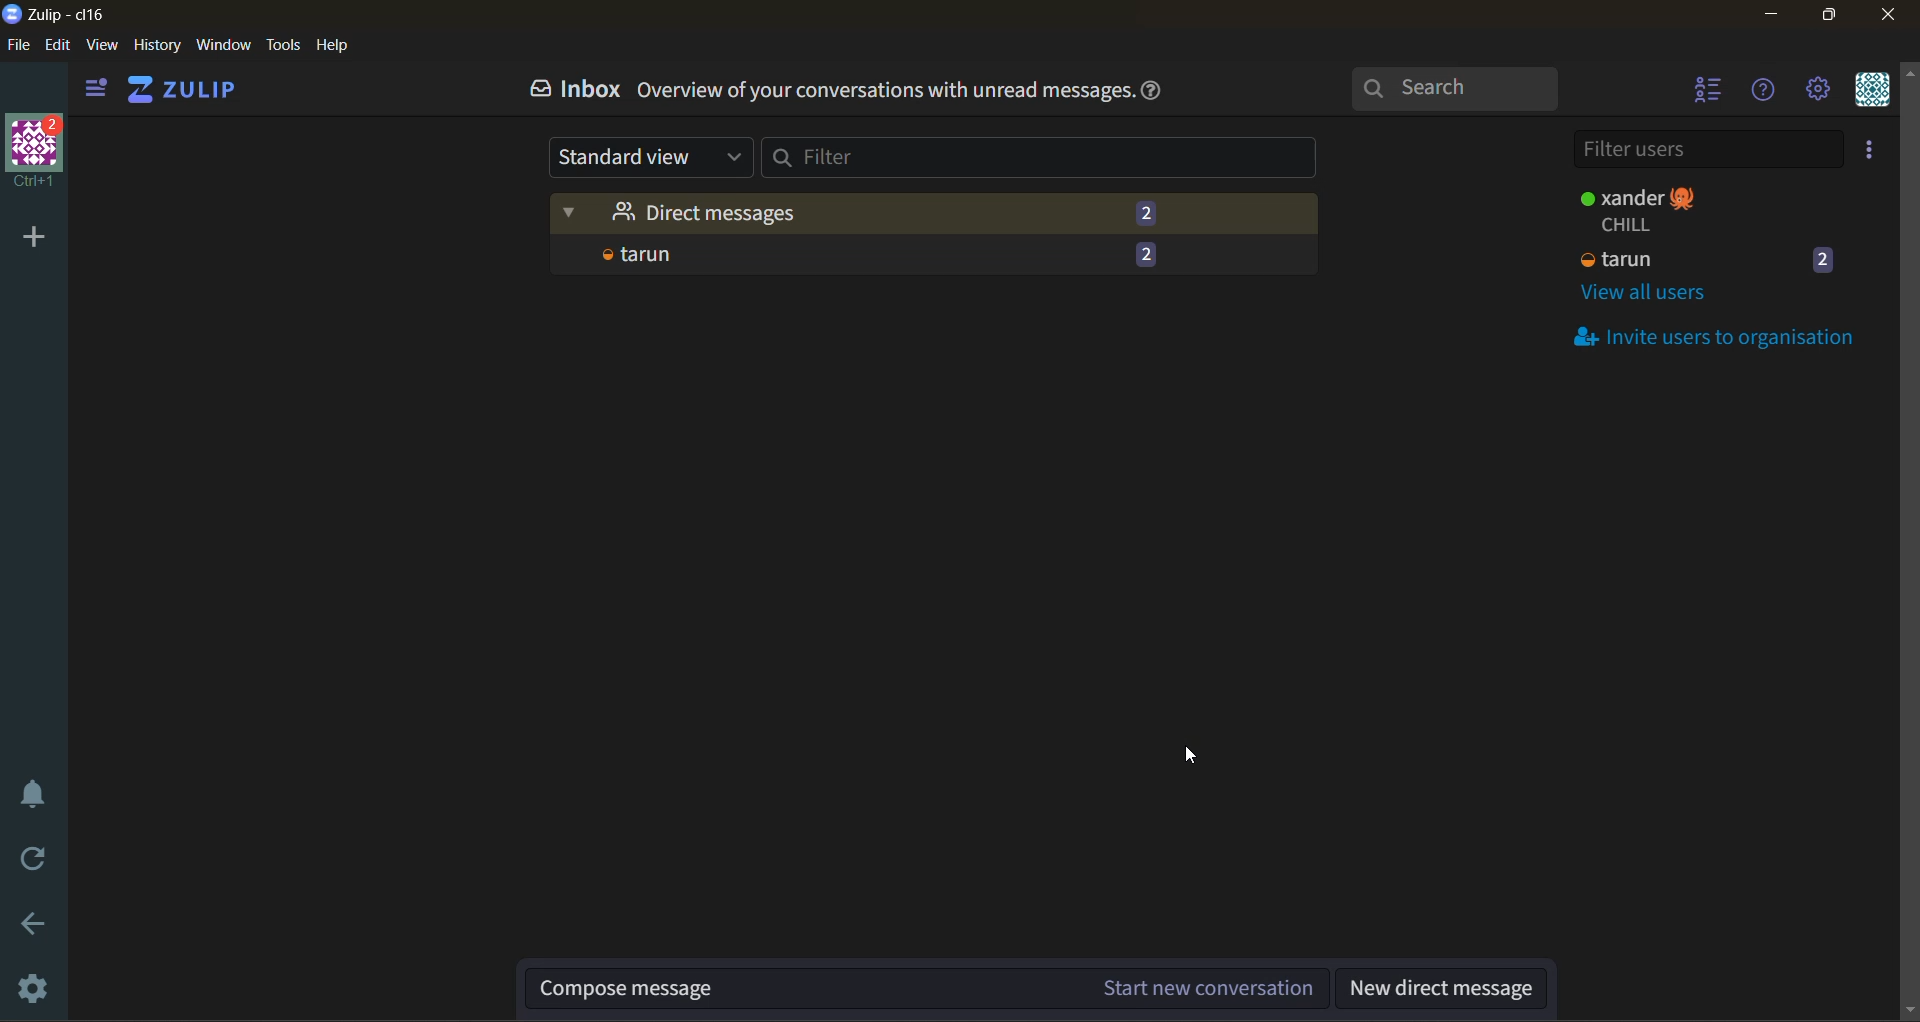 This screenshot has height=1022, width=1920. I want to click on edit, so click(63, 46).